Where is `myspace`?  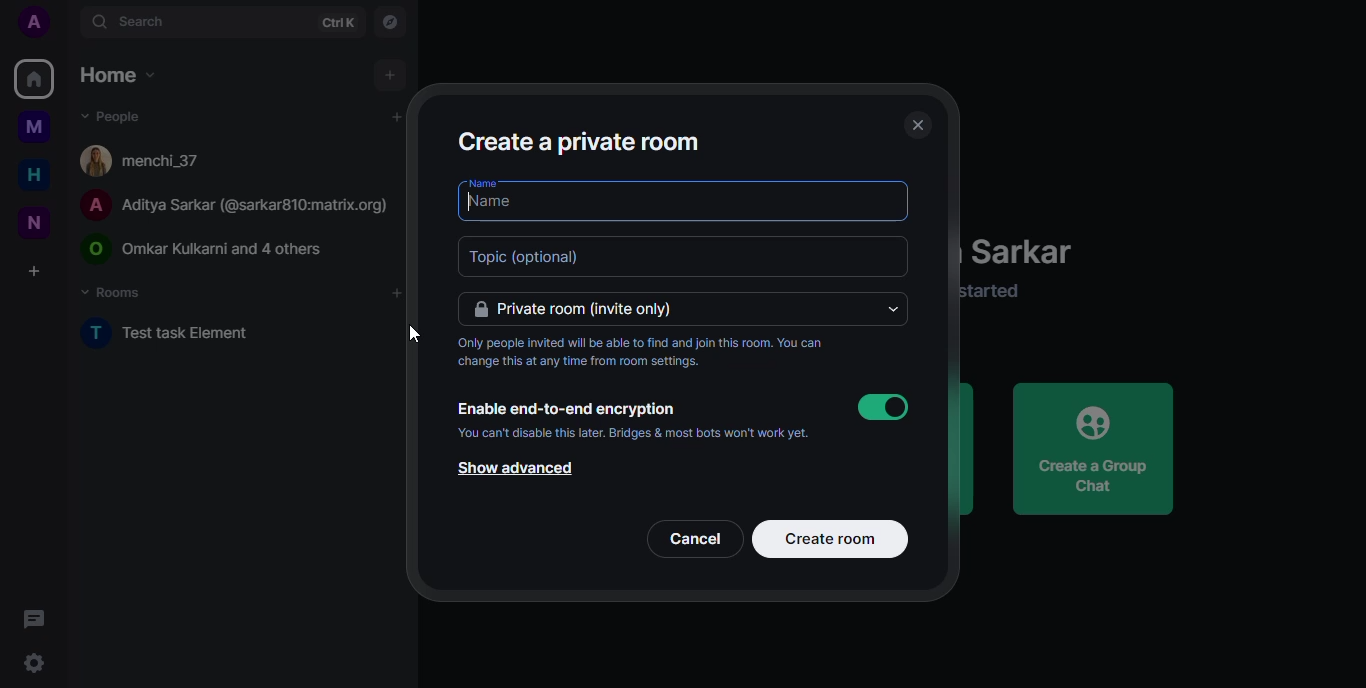 myspace is located at coordinates (34, 127).